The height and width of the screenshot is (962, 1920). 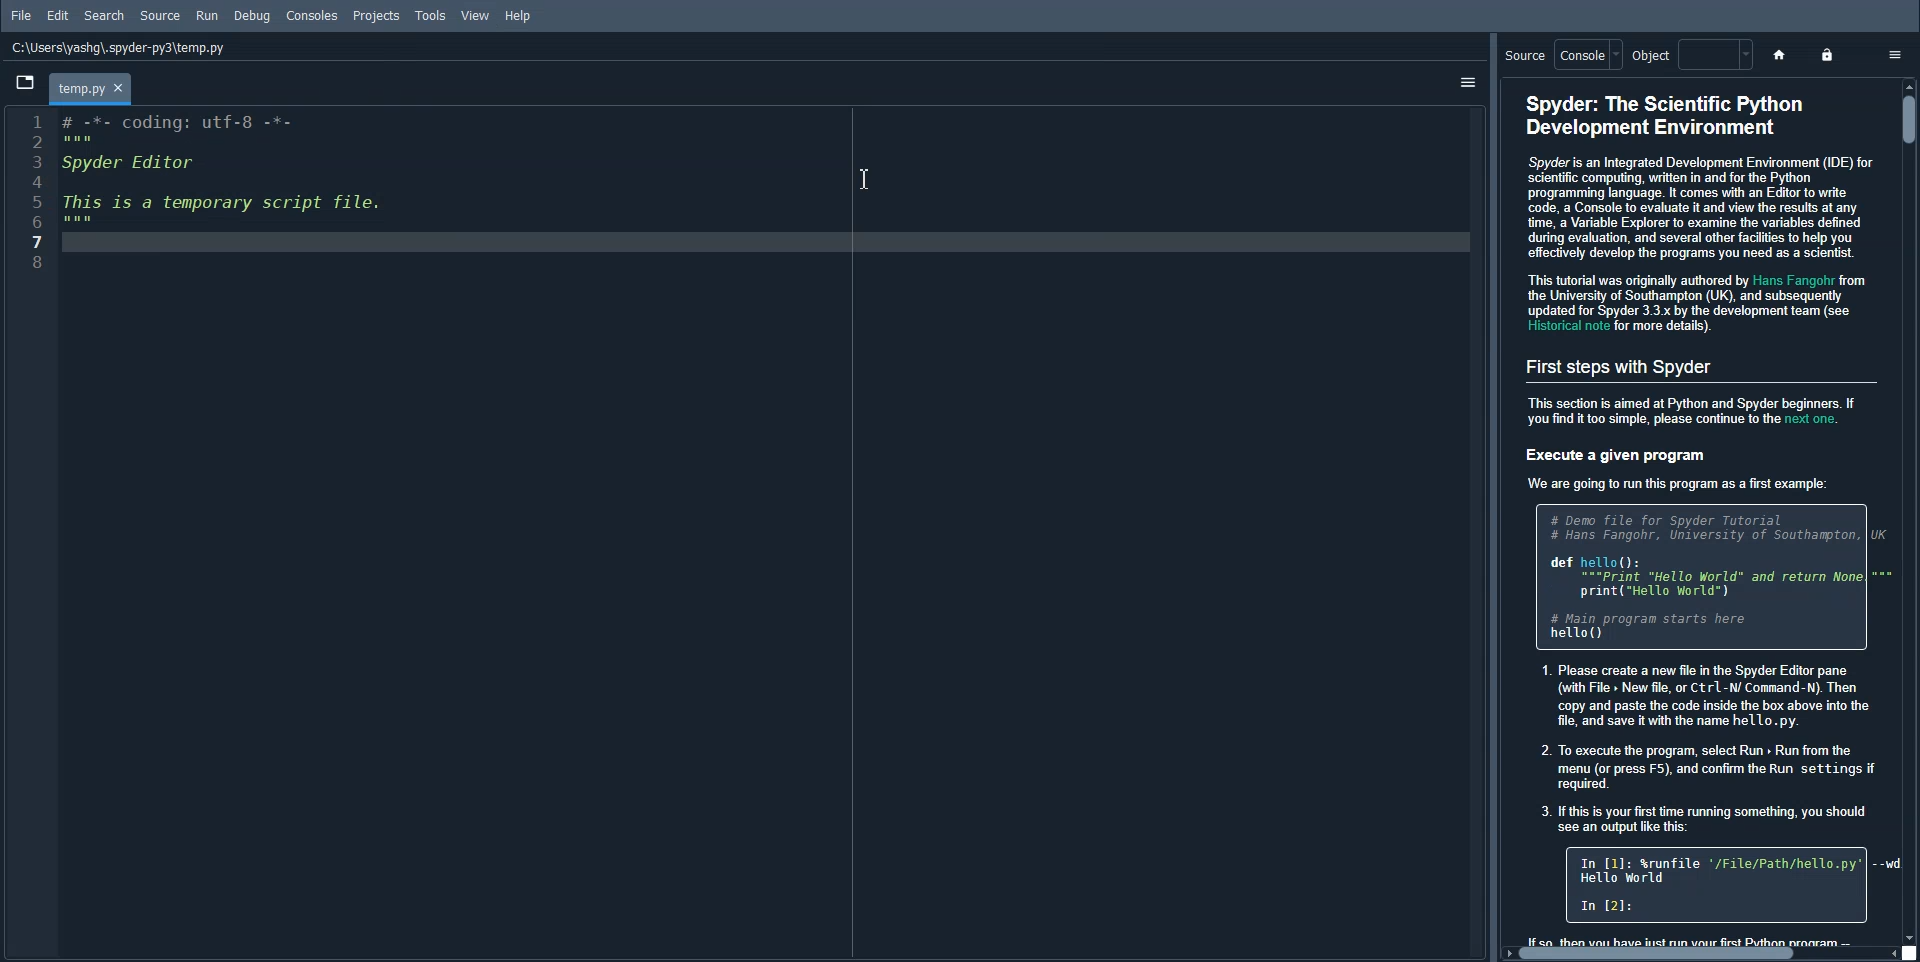 I want to click on Source, so click(x=161, y=16).